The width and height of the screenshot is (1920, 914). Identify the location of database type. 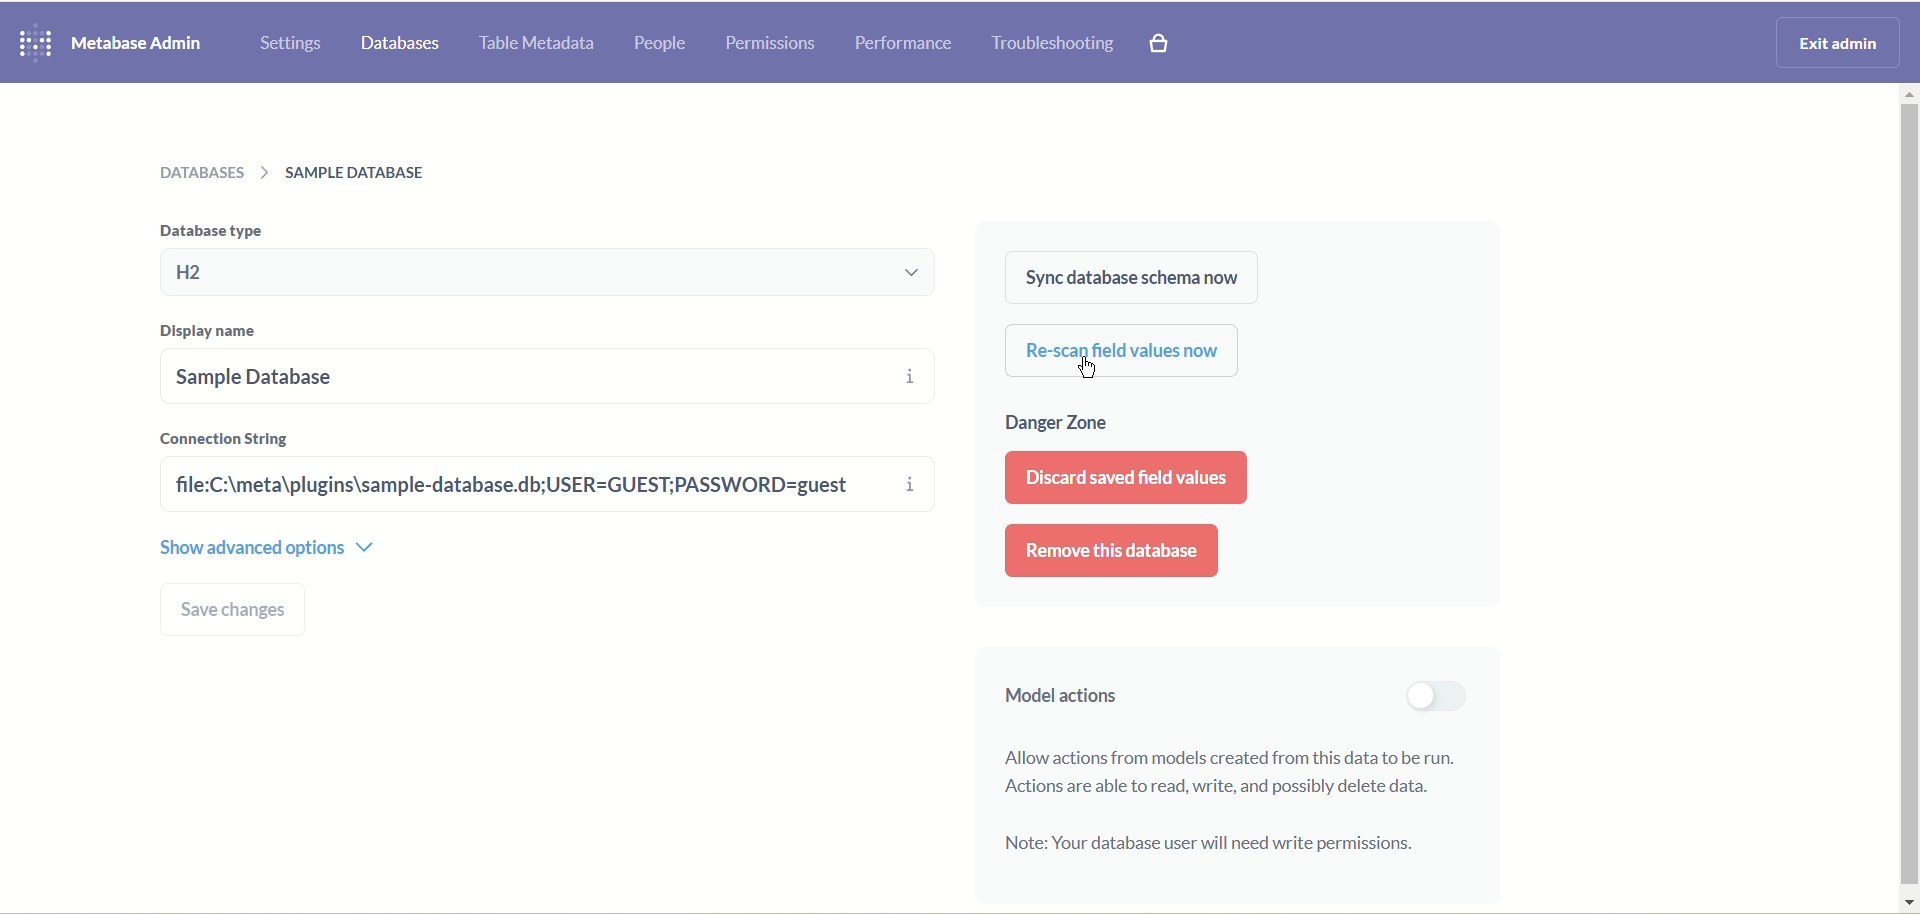
(207, 229).